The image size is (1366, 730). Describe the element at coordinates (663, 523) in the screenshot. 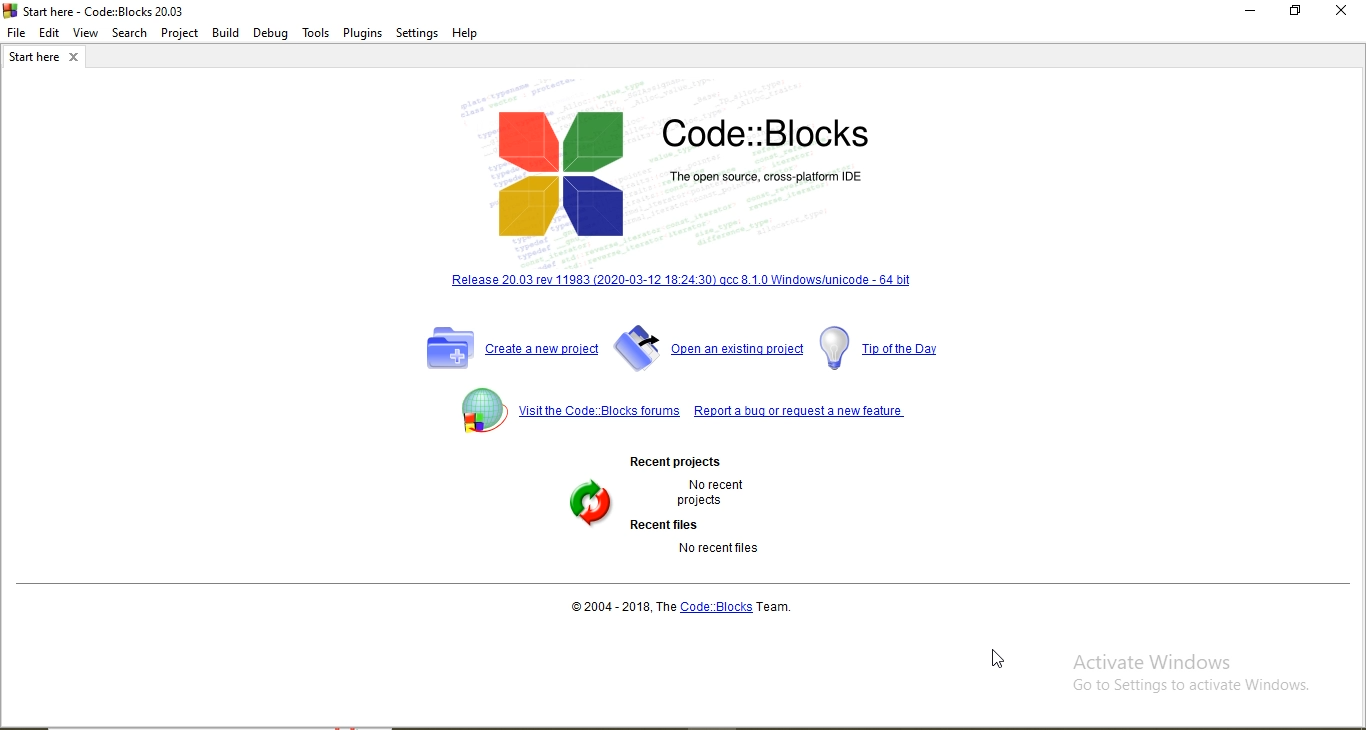

I see `Recent files` at that location.